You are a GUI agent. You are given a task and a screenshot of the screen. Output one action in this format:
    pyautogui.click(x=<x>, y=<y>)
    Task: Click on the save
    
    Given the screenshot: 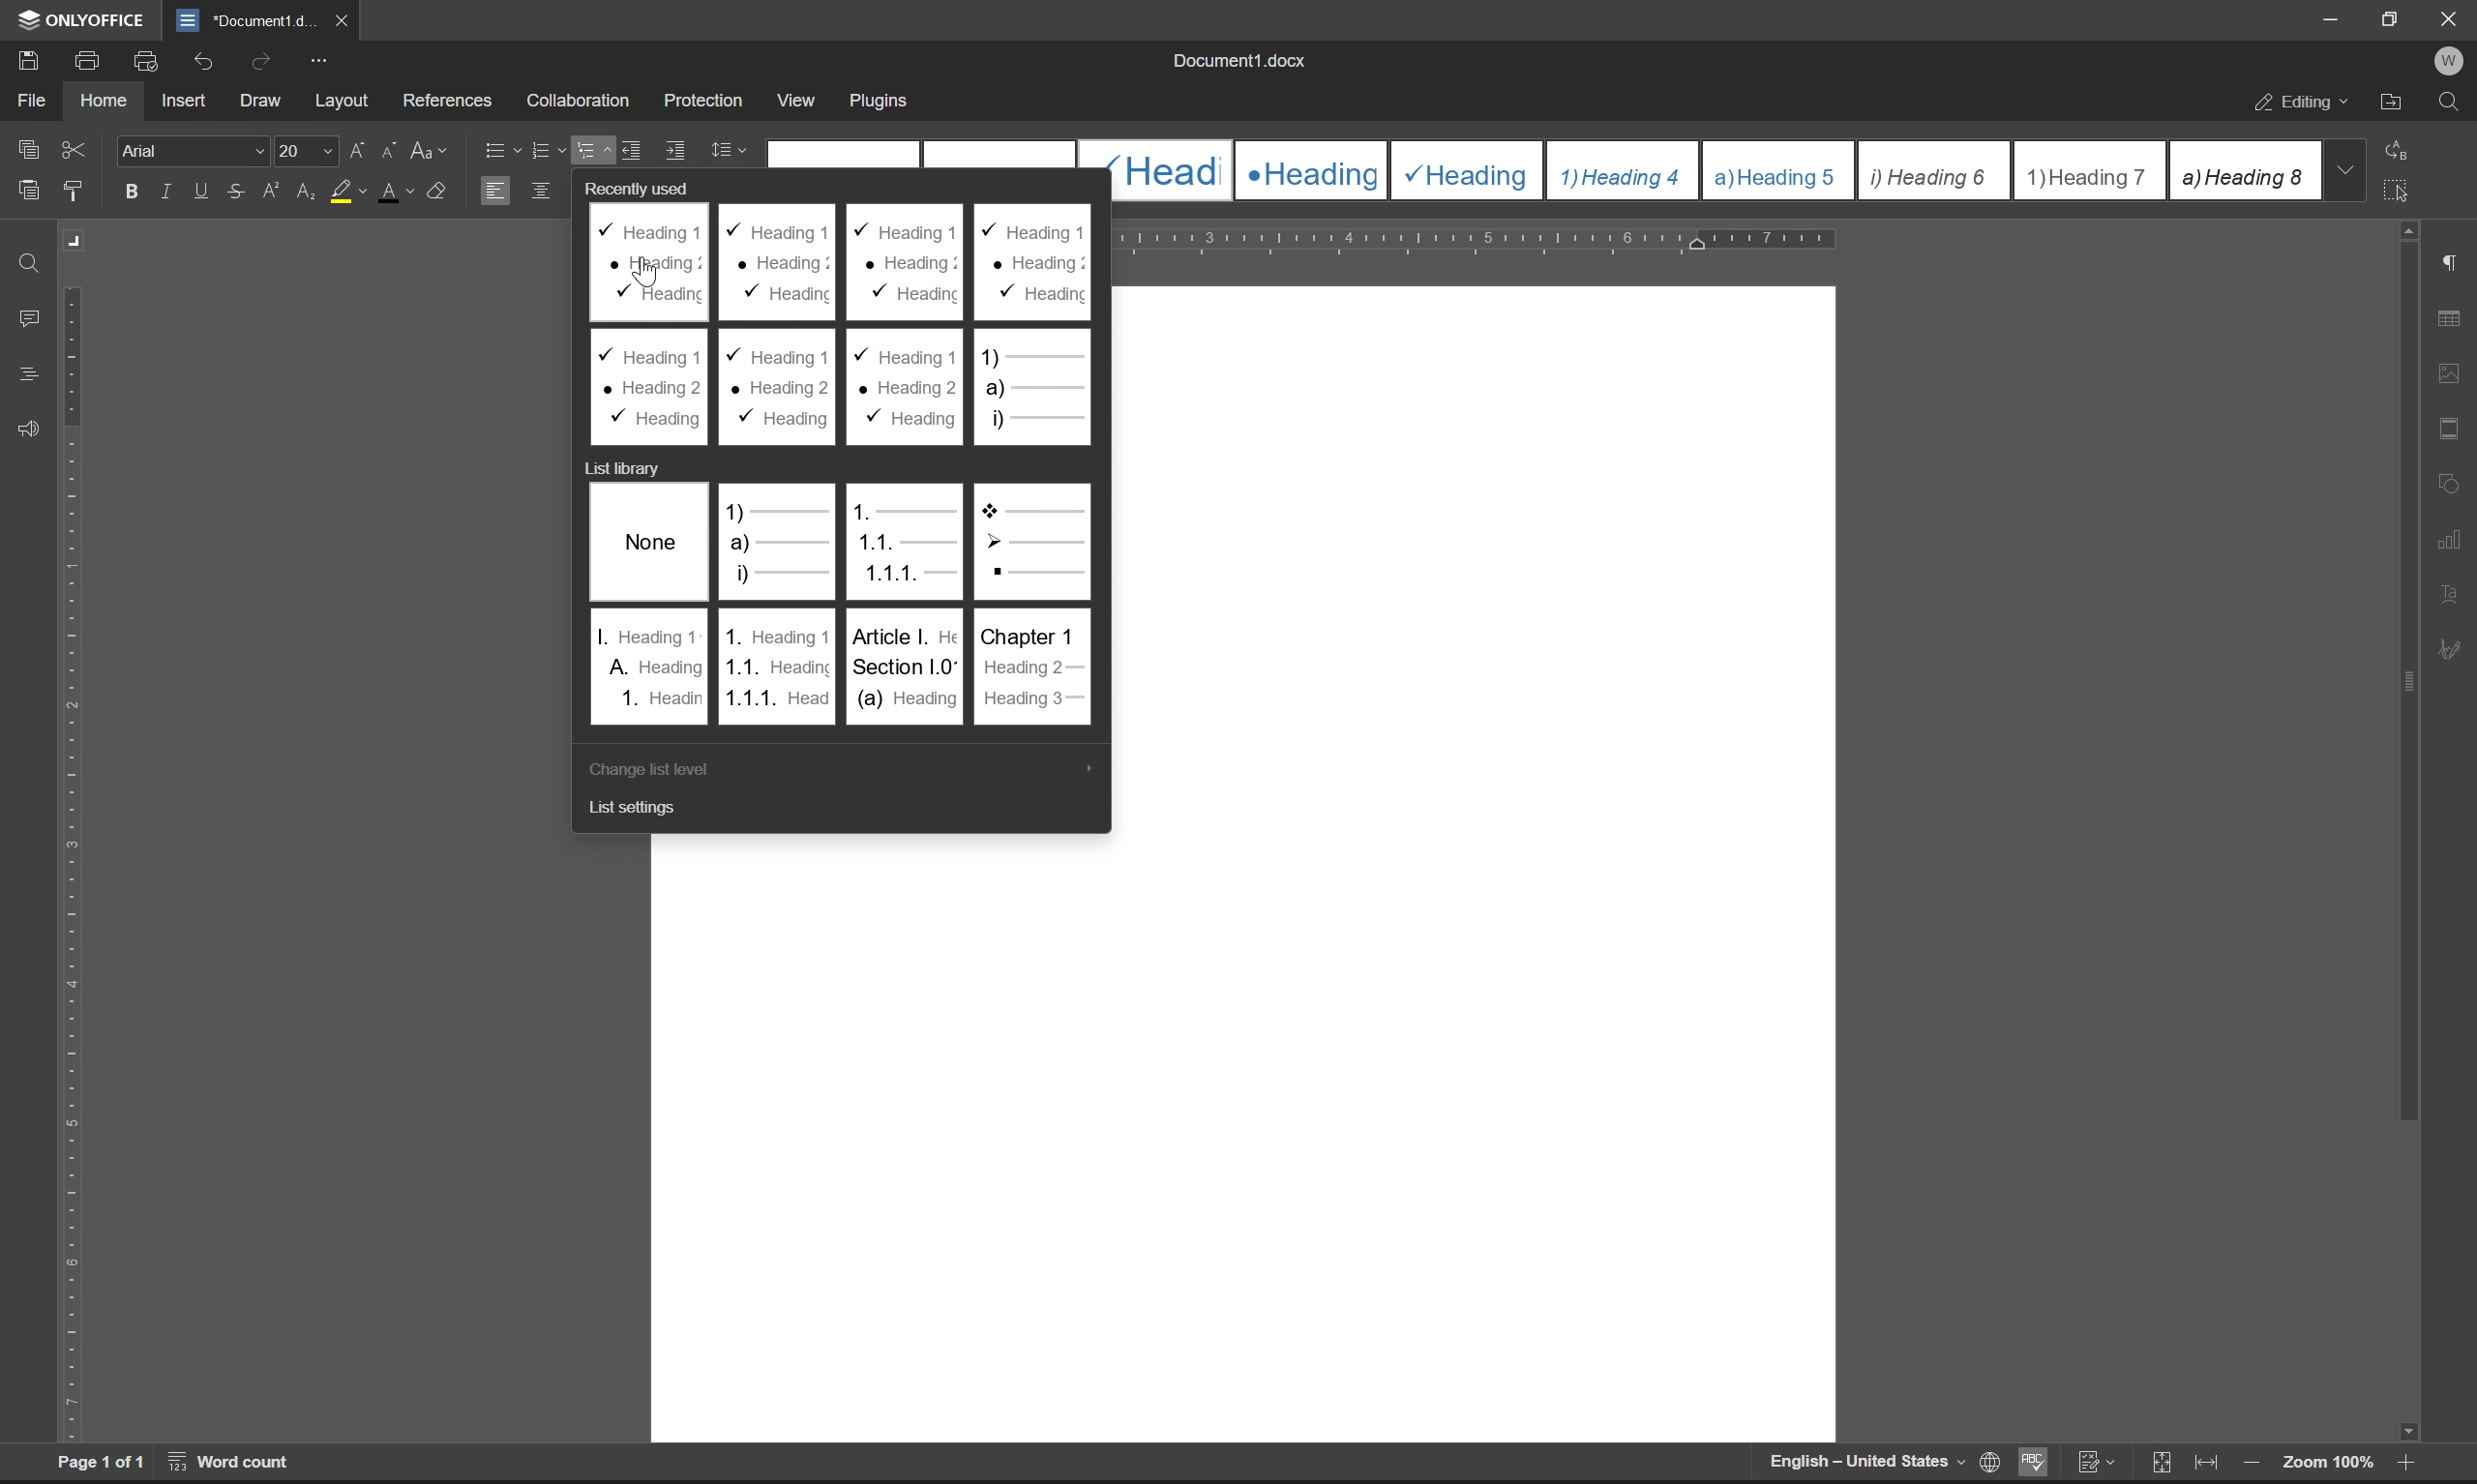 What is the action you would take?
    pyautogui.click(x=22, y=59)
    